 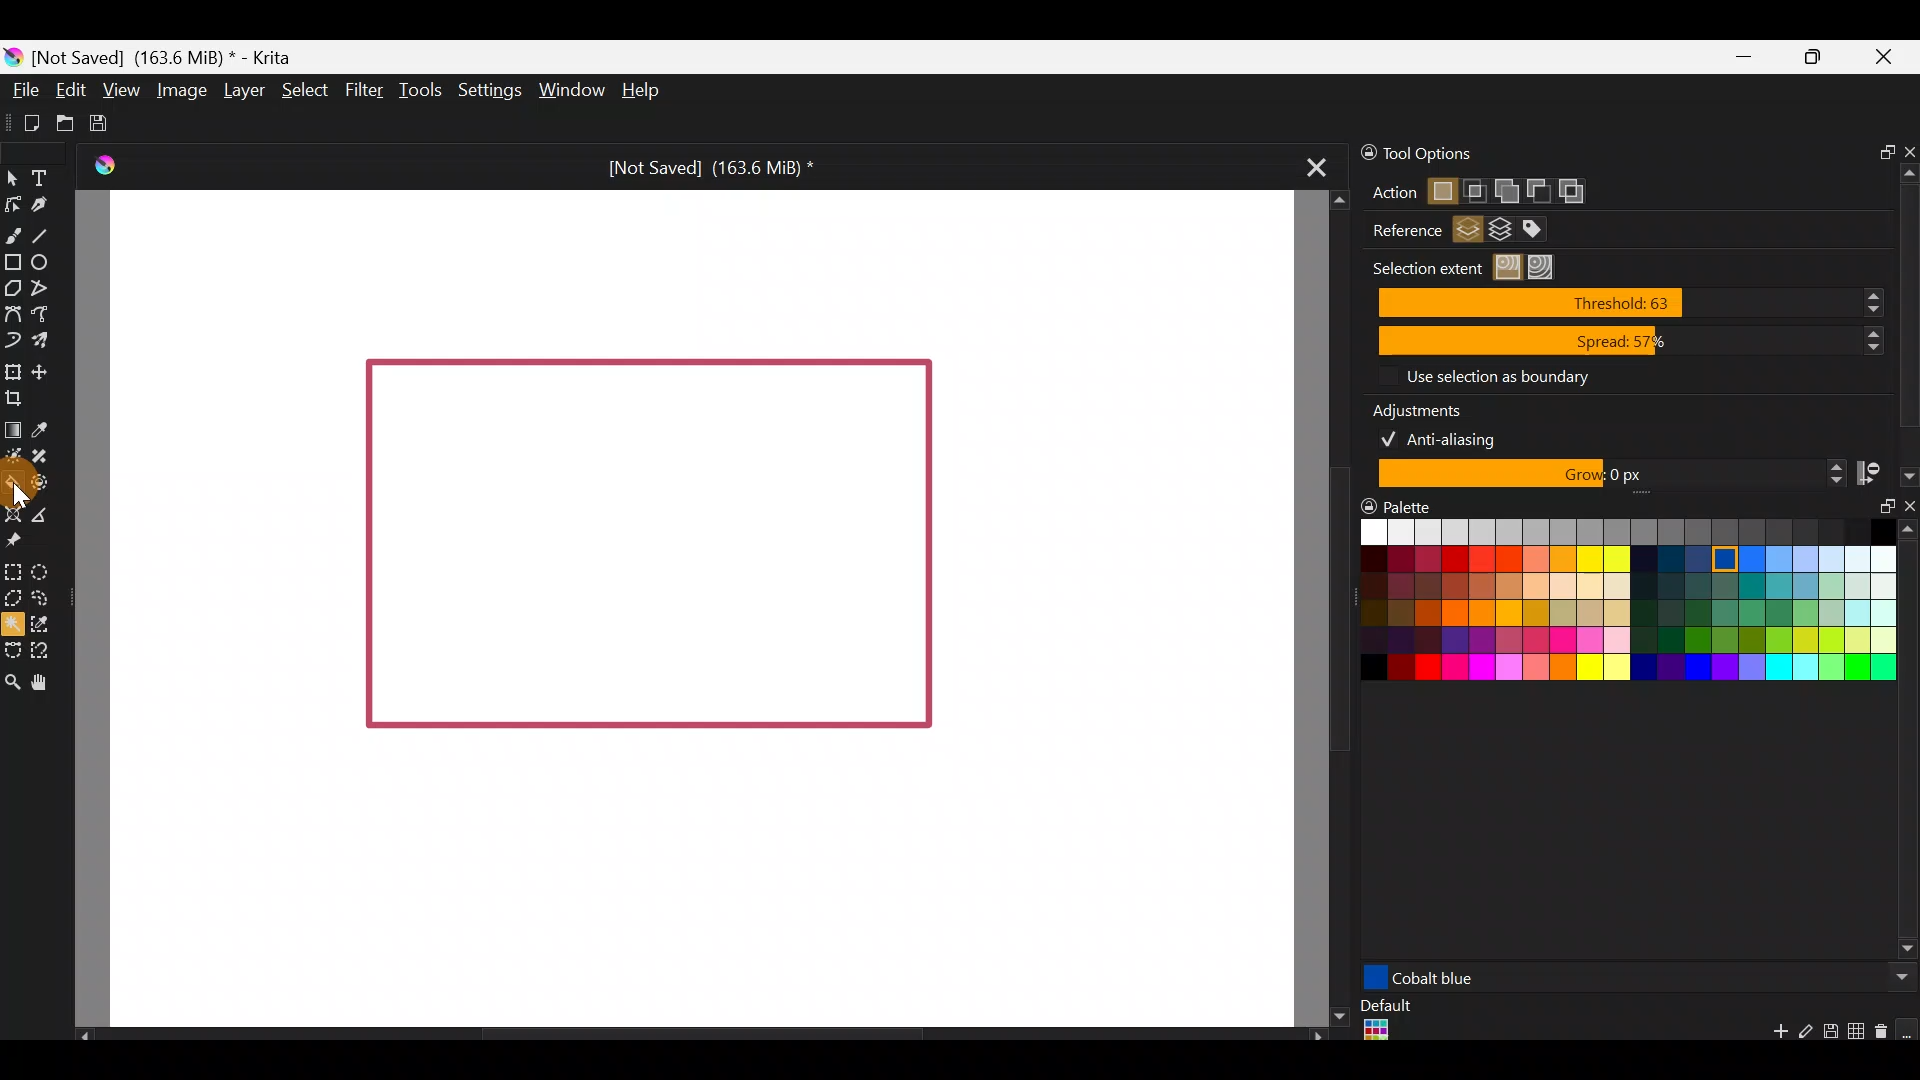 I want to click on Select all regions until a specific boundary colour, so click(x=1546, y=267).